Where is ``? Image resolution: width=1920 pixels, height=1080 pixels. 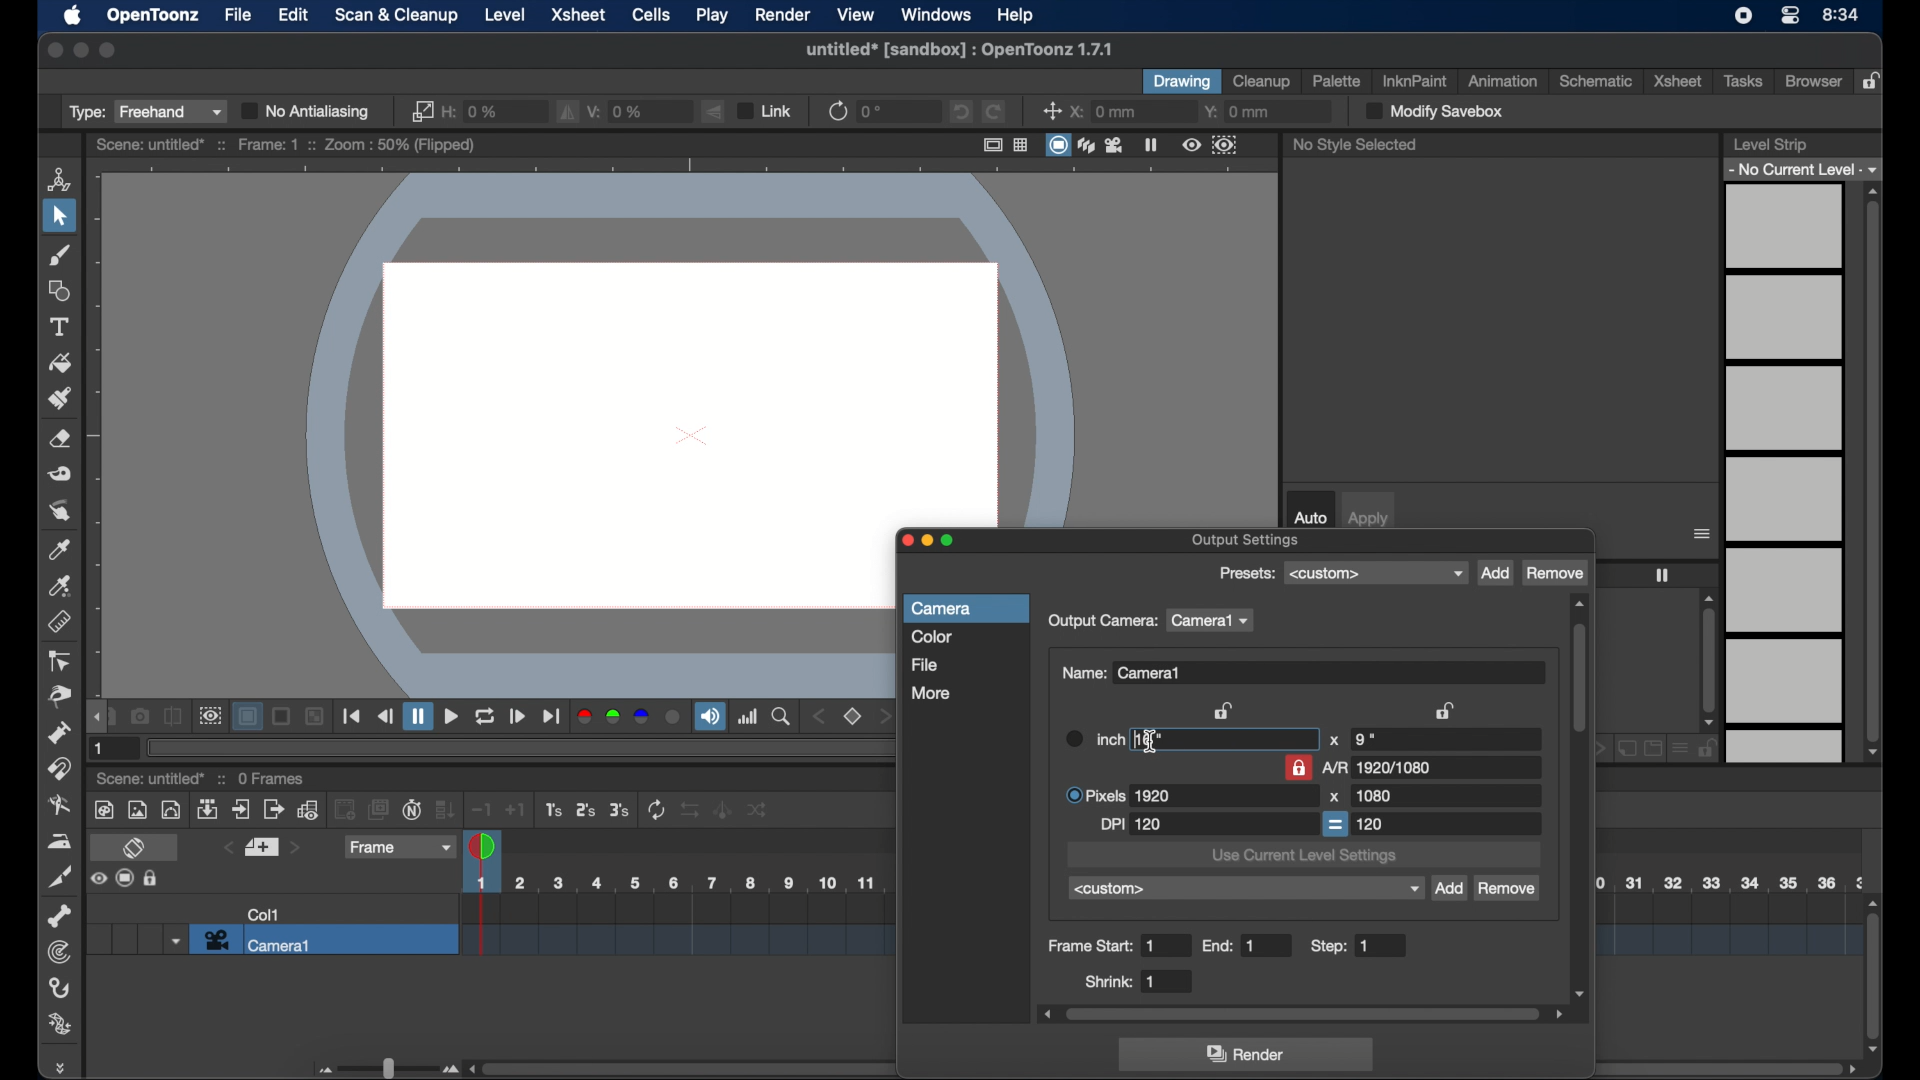
 is located at coordinates (384, 717).